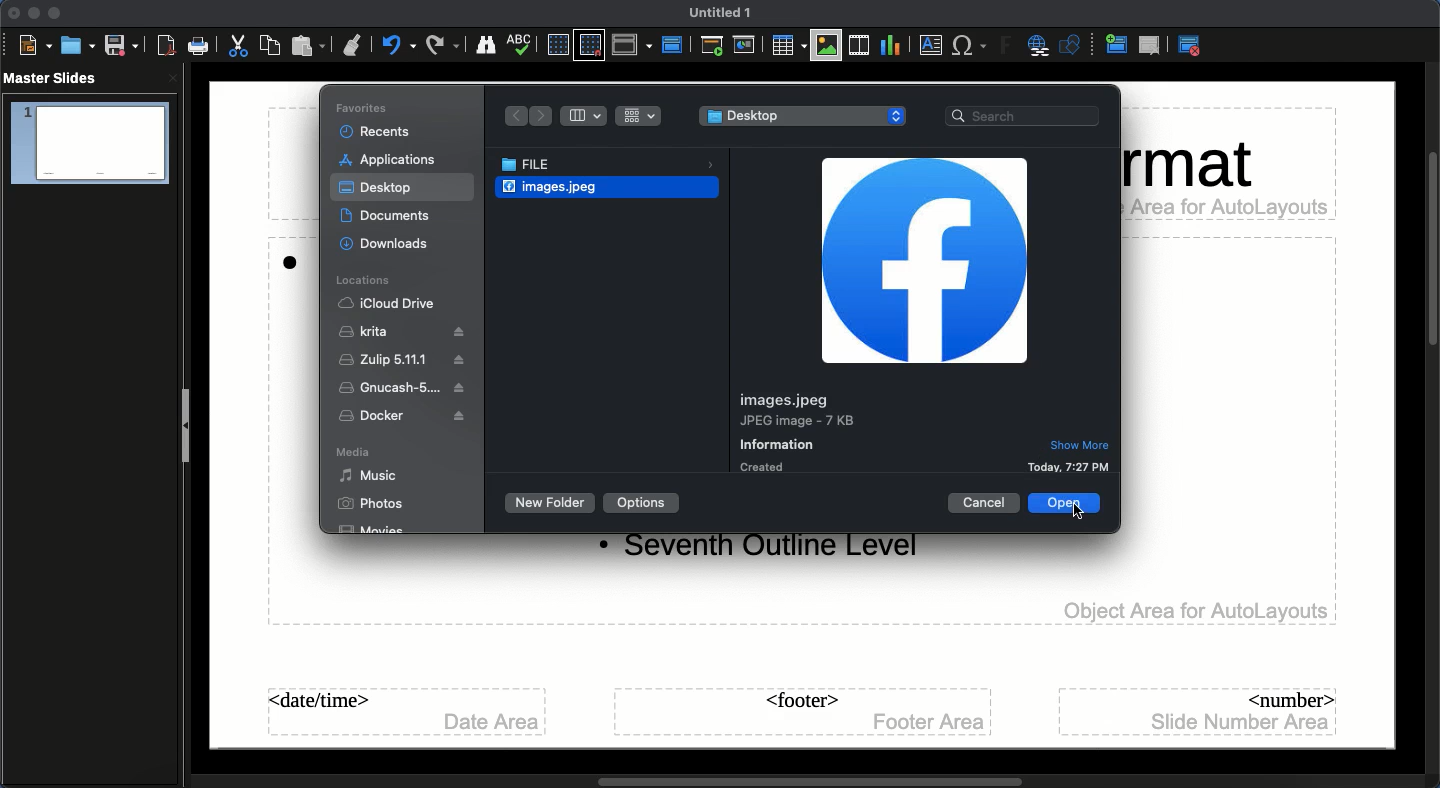  I want to click on Docker, so click(406, 416).